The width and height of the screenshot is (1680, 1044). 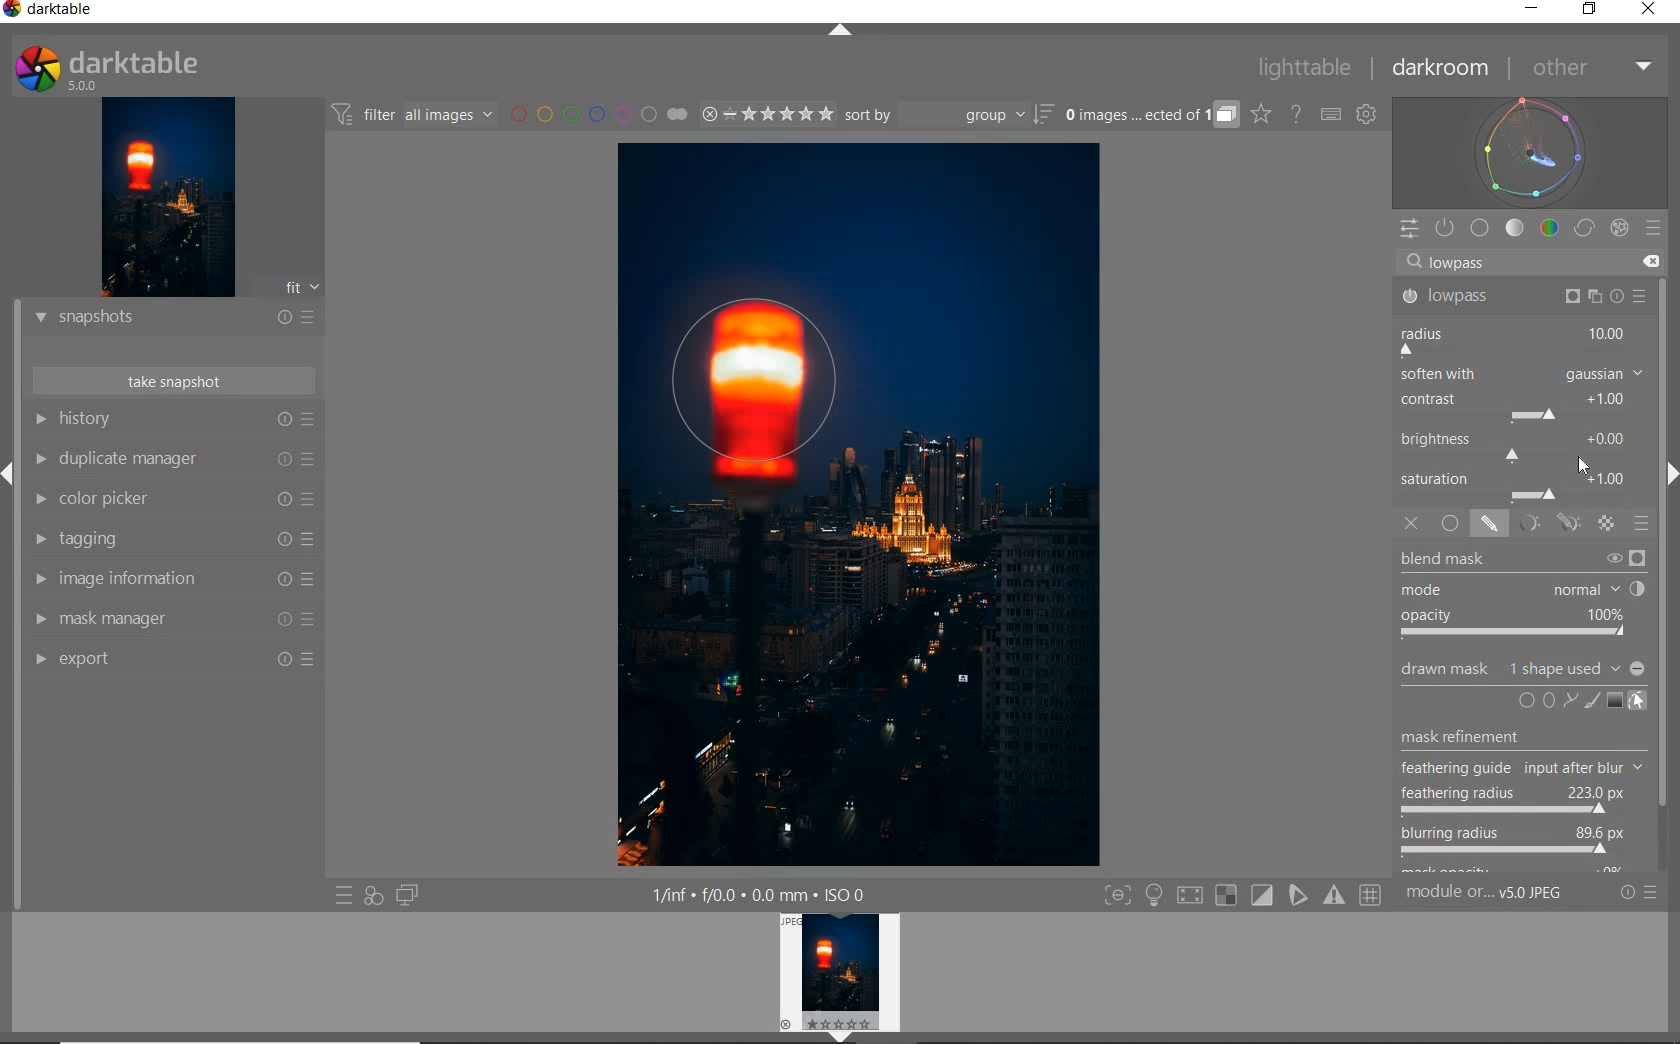 I want to click on CURSOR, so click(x=1607, y=861).